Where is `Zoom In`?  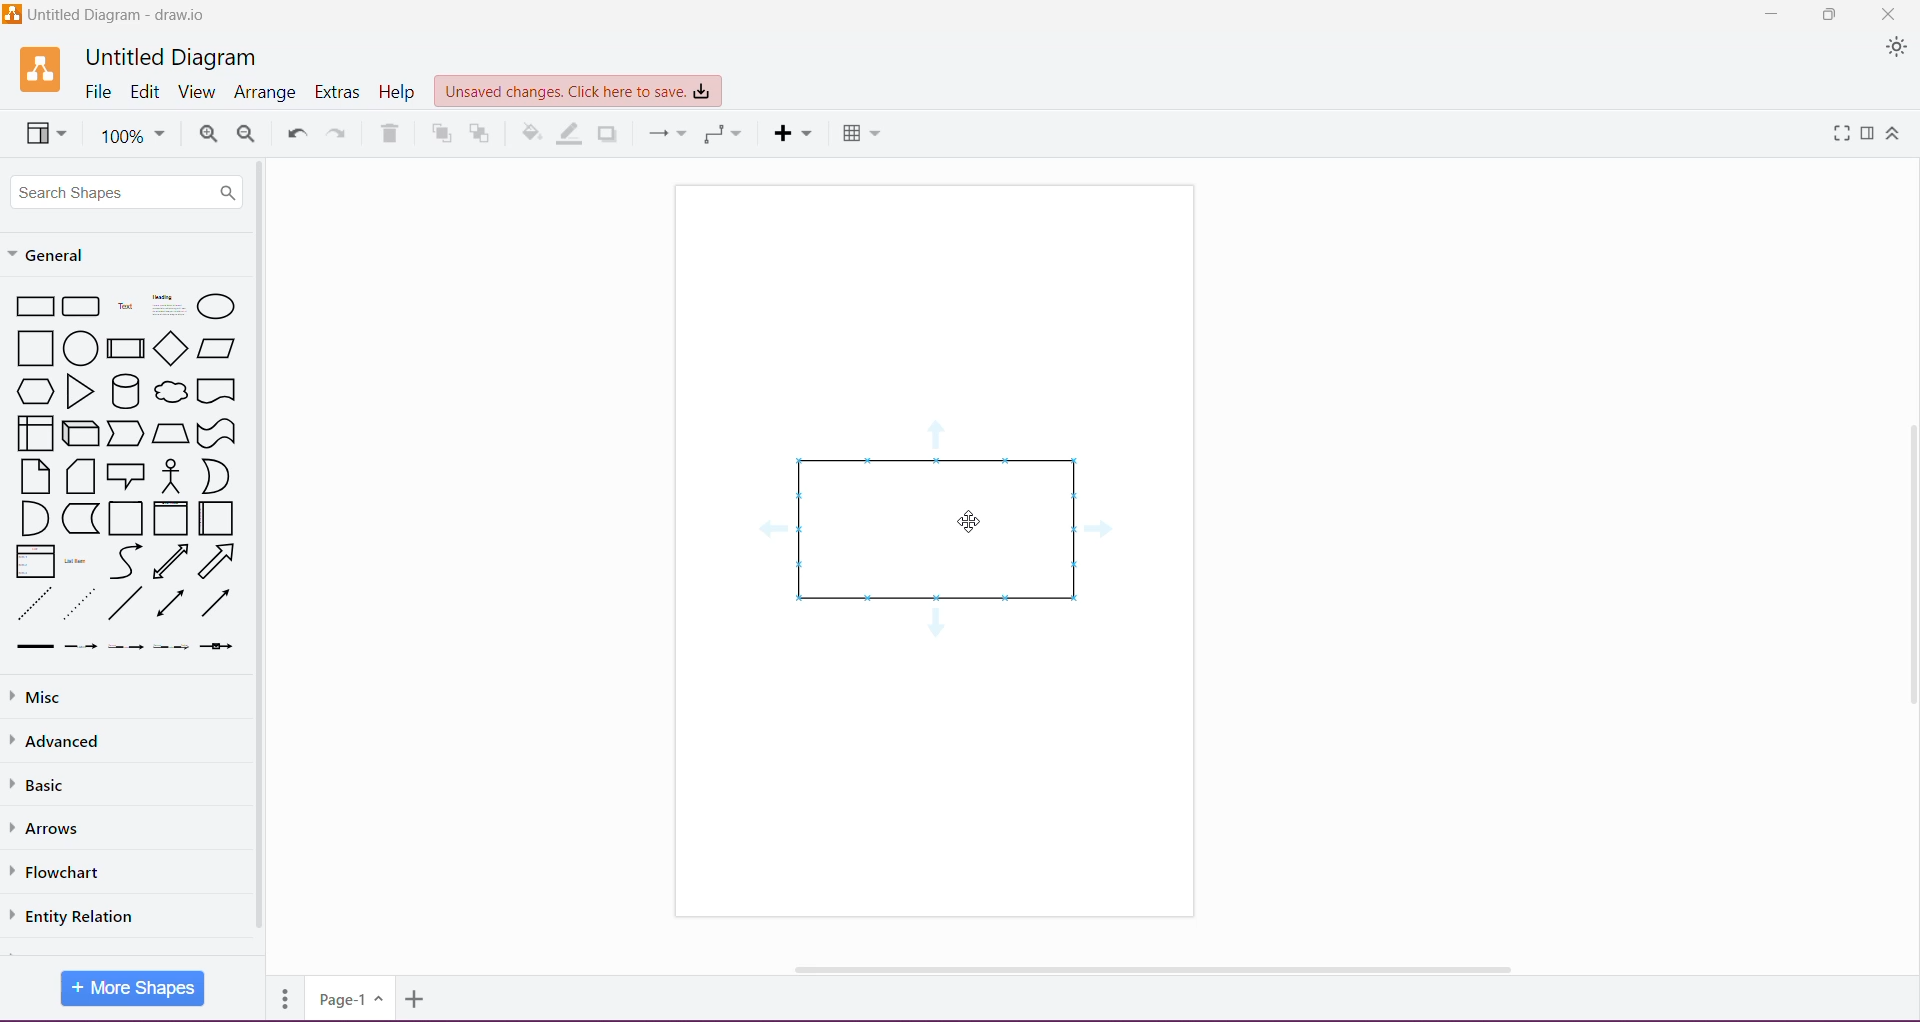 Zoom In is located at coordinates (208, 134).